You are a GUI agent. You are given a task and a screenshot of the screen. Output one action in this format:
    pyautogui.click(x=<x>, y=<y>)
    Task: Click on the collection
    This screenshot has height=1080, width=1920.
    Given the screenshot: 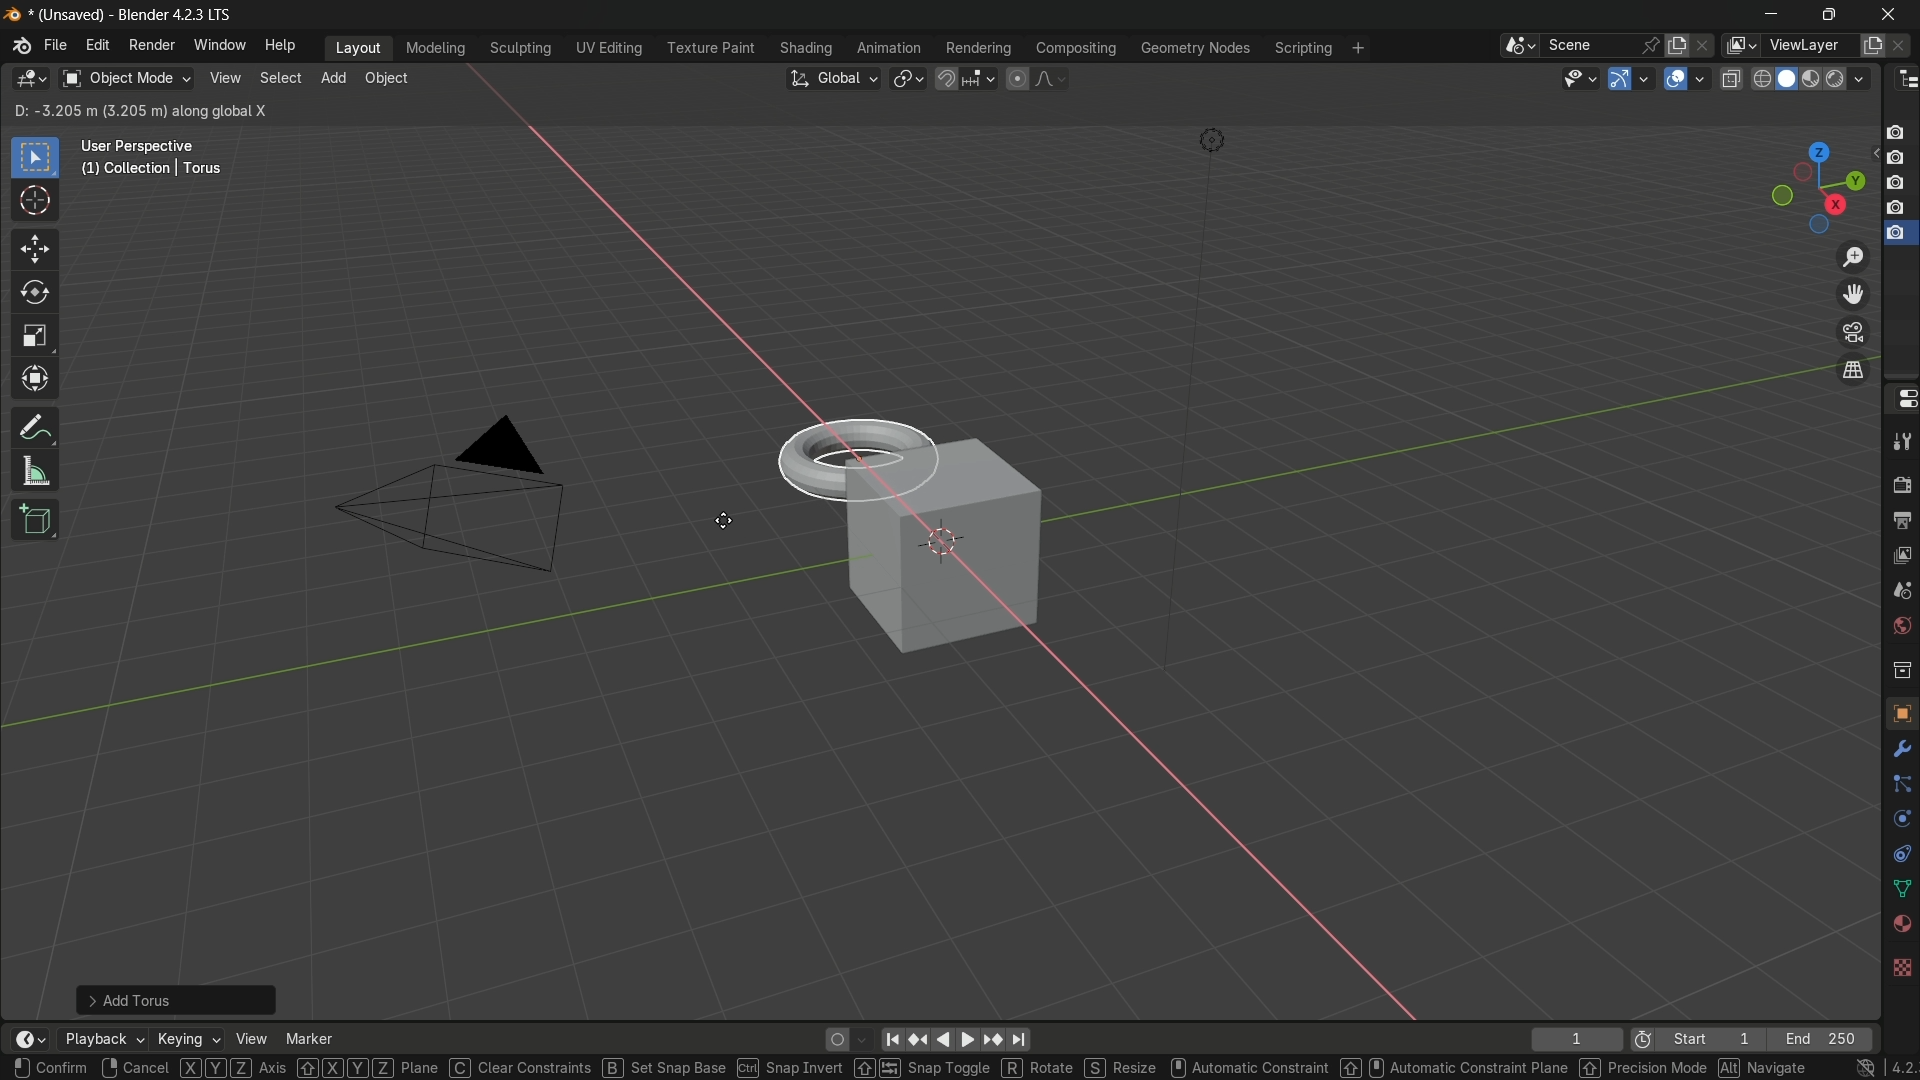 What is the action you would take?
    pyautogui.click(x=1900, y=669)
    